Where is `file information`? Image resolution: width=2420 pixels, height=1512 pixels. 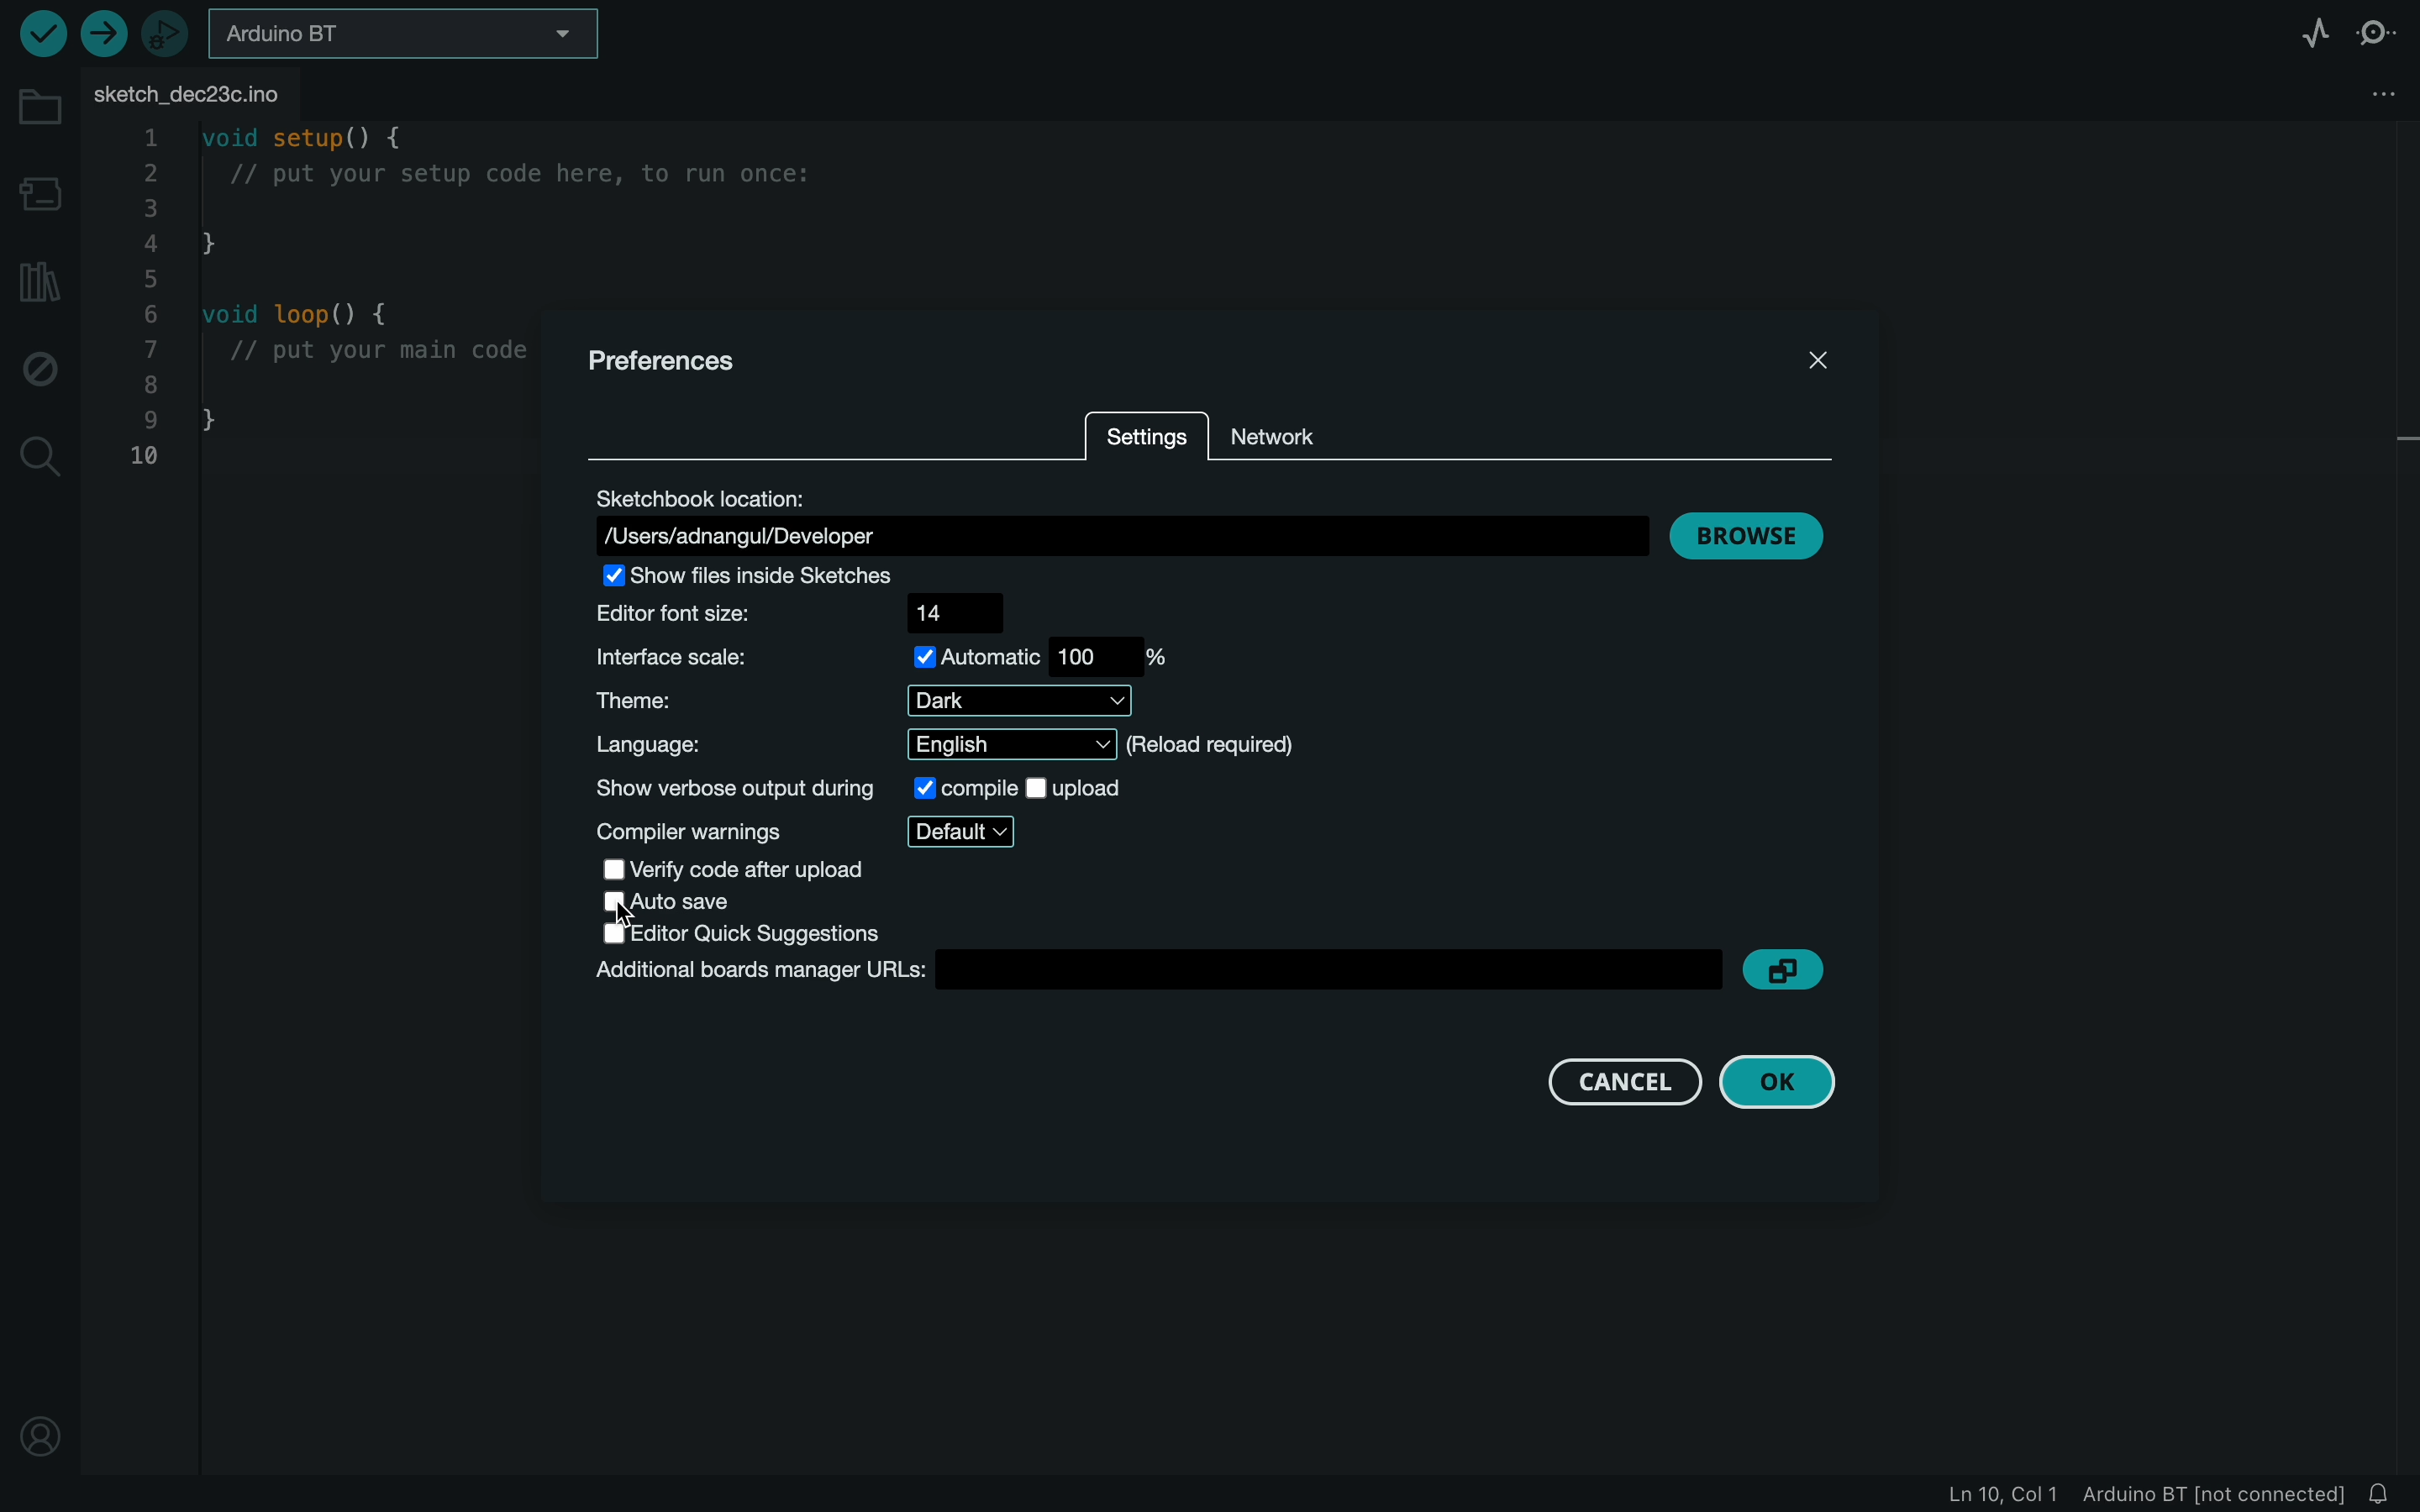 file information is located at coordinates (2135, 1495).